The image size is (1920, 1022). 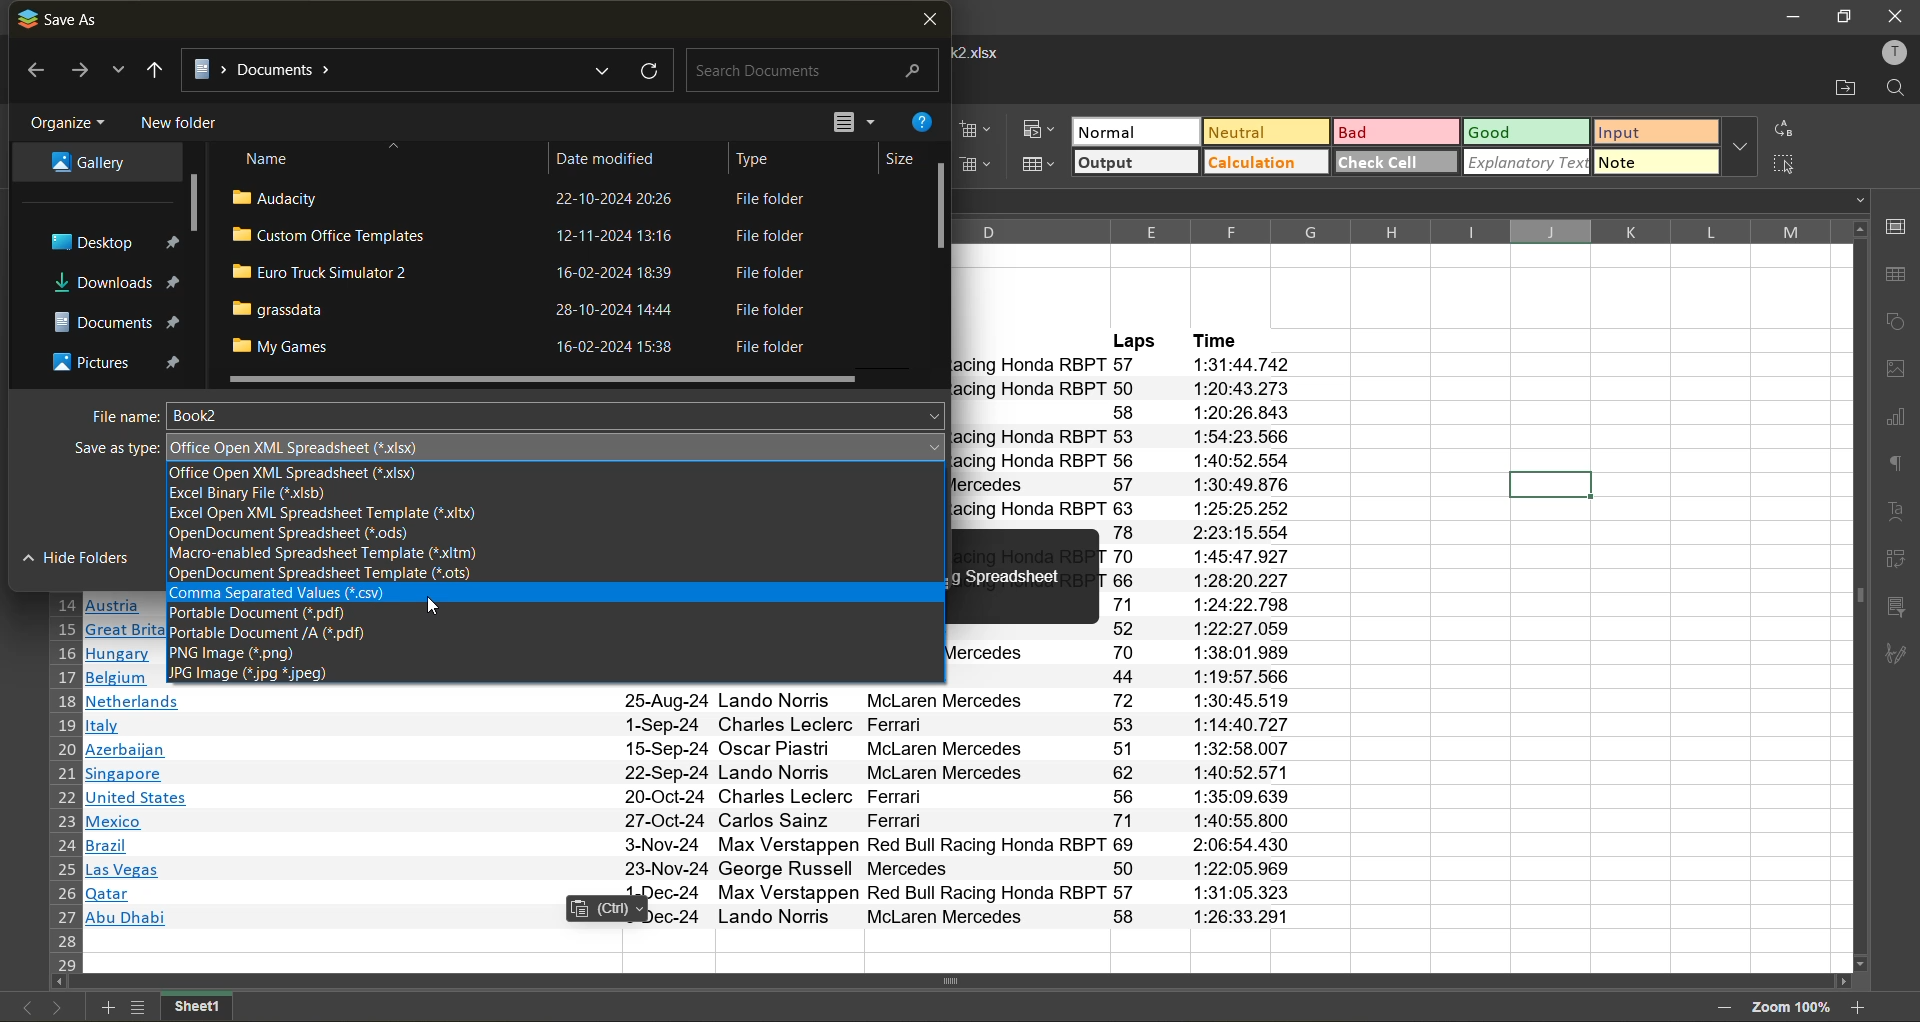 I want to click on xml spreadsheet, so click(x=290, y=473).